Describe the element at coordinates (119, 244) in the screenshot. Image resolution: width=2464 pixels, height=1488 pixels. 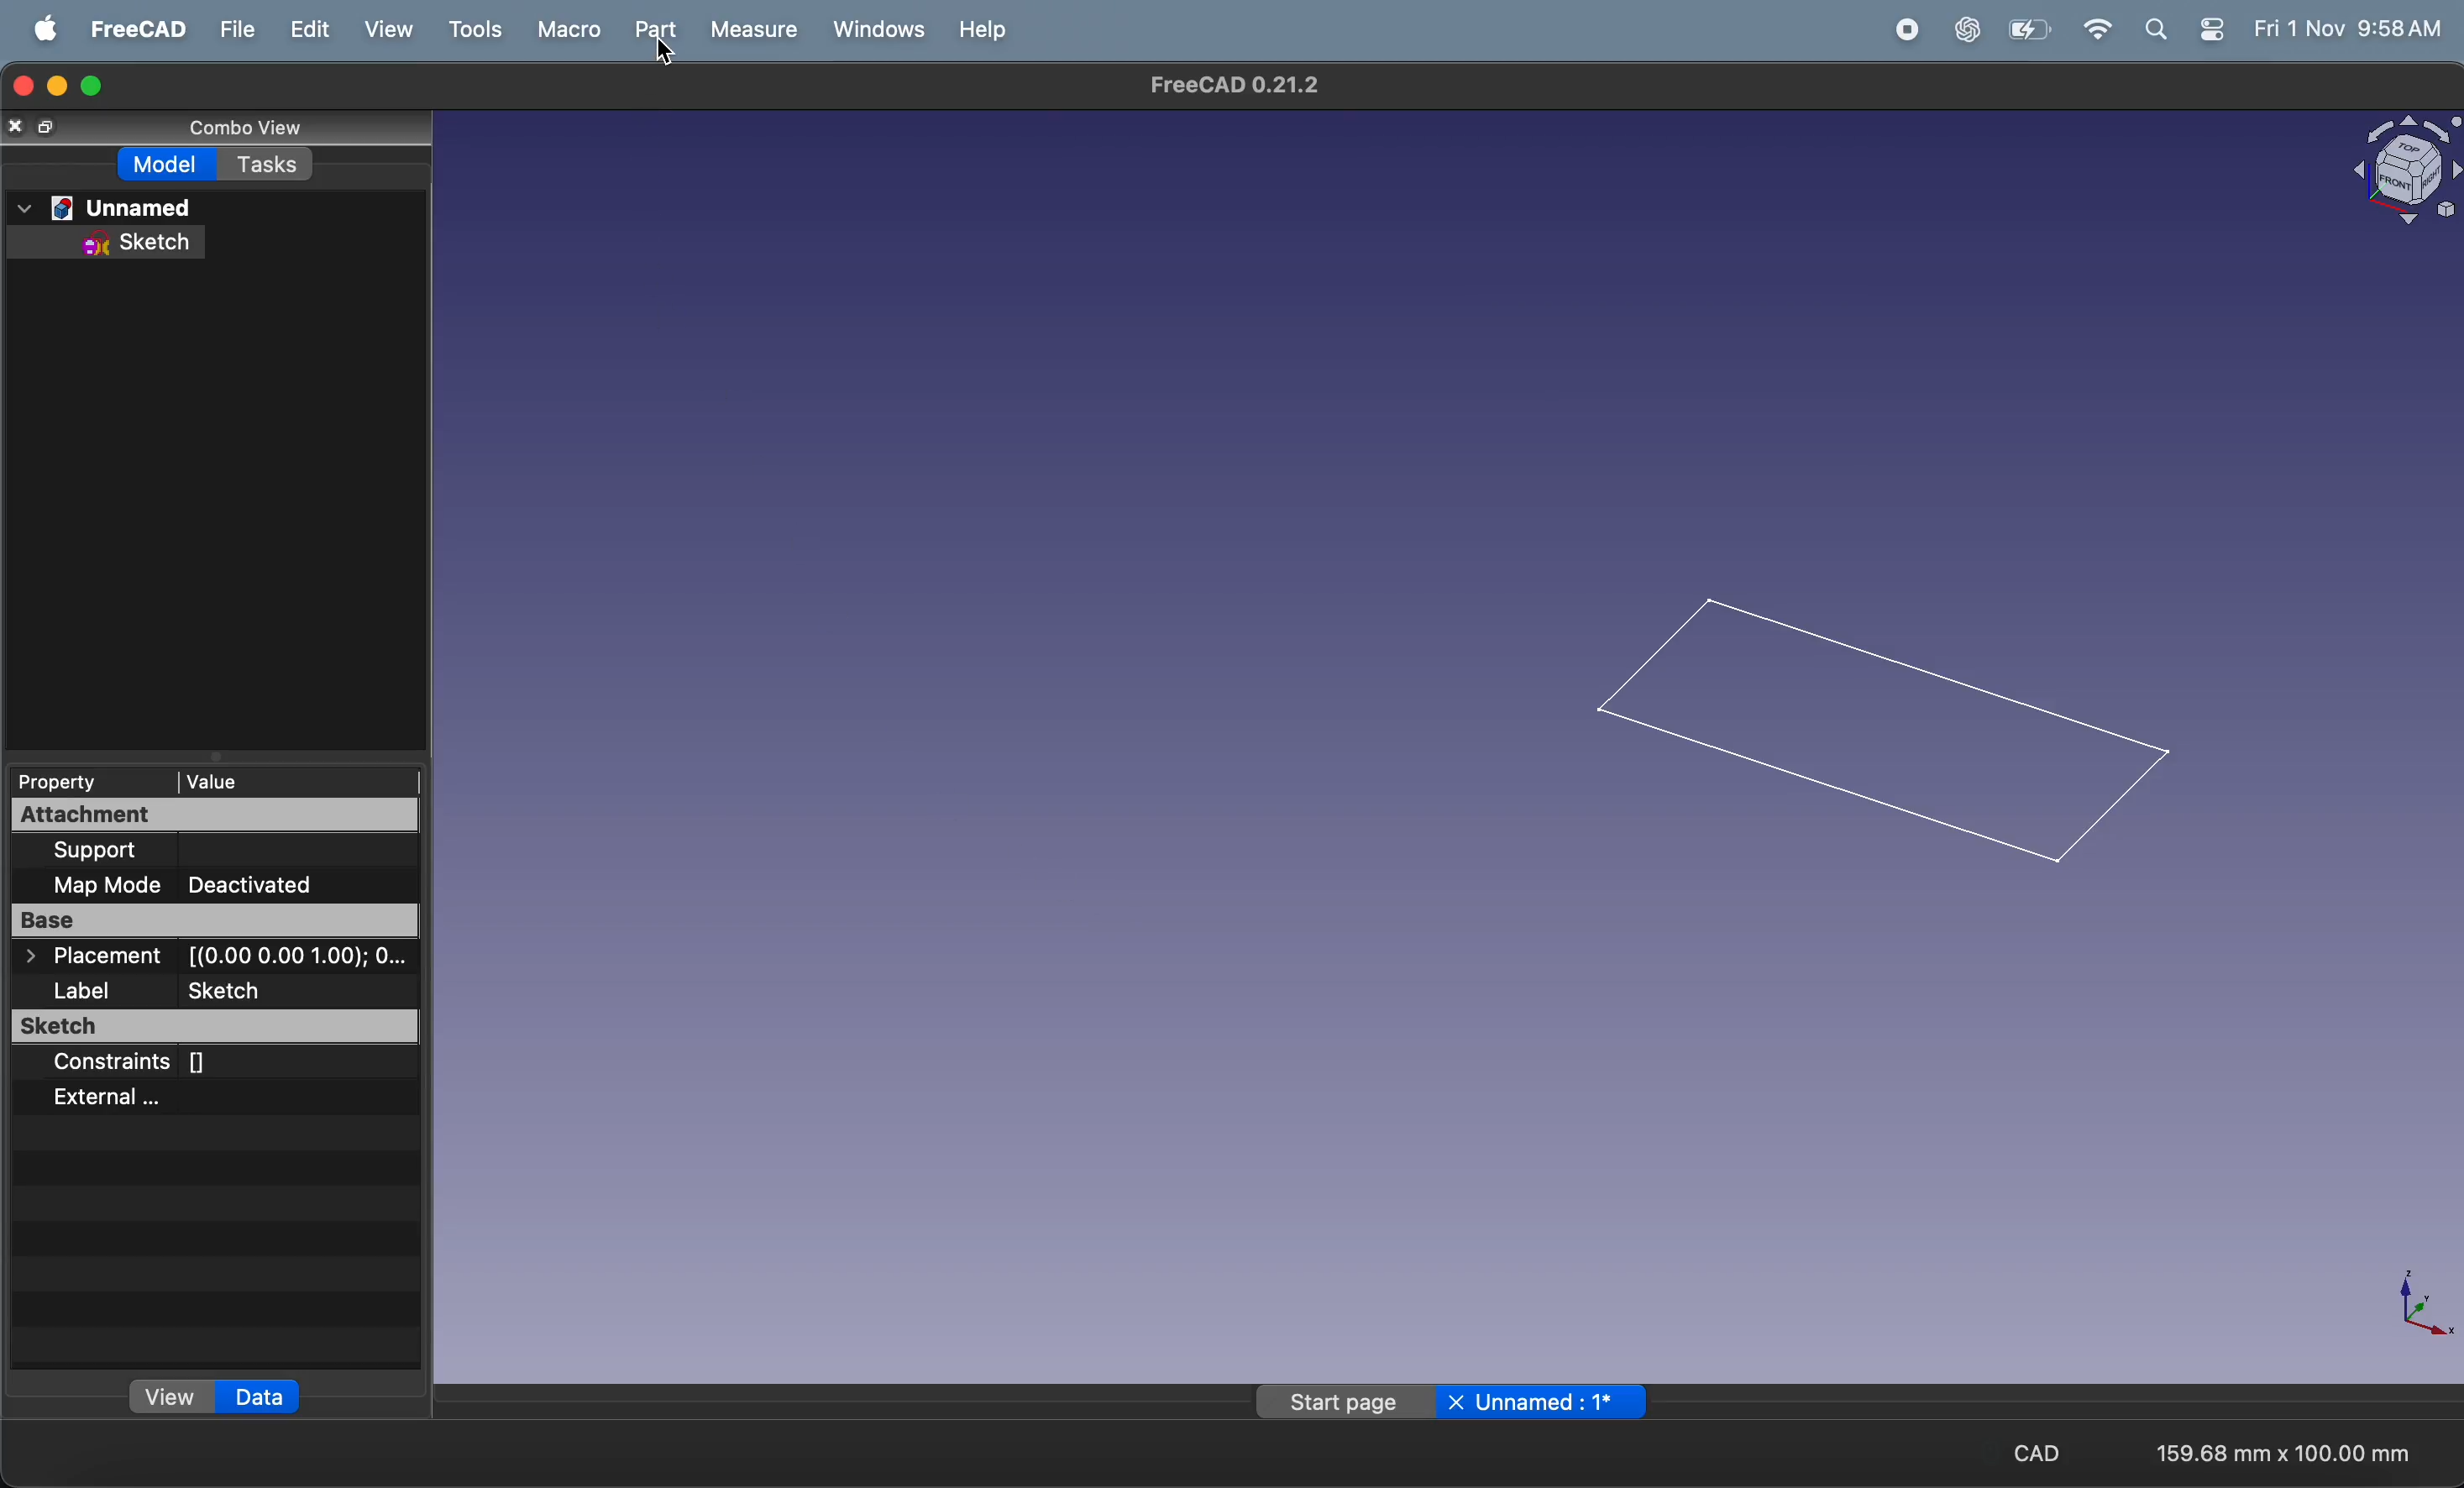
I see `sketch` at that location.